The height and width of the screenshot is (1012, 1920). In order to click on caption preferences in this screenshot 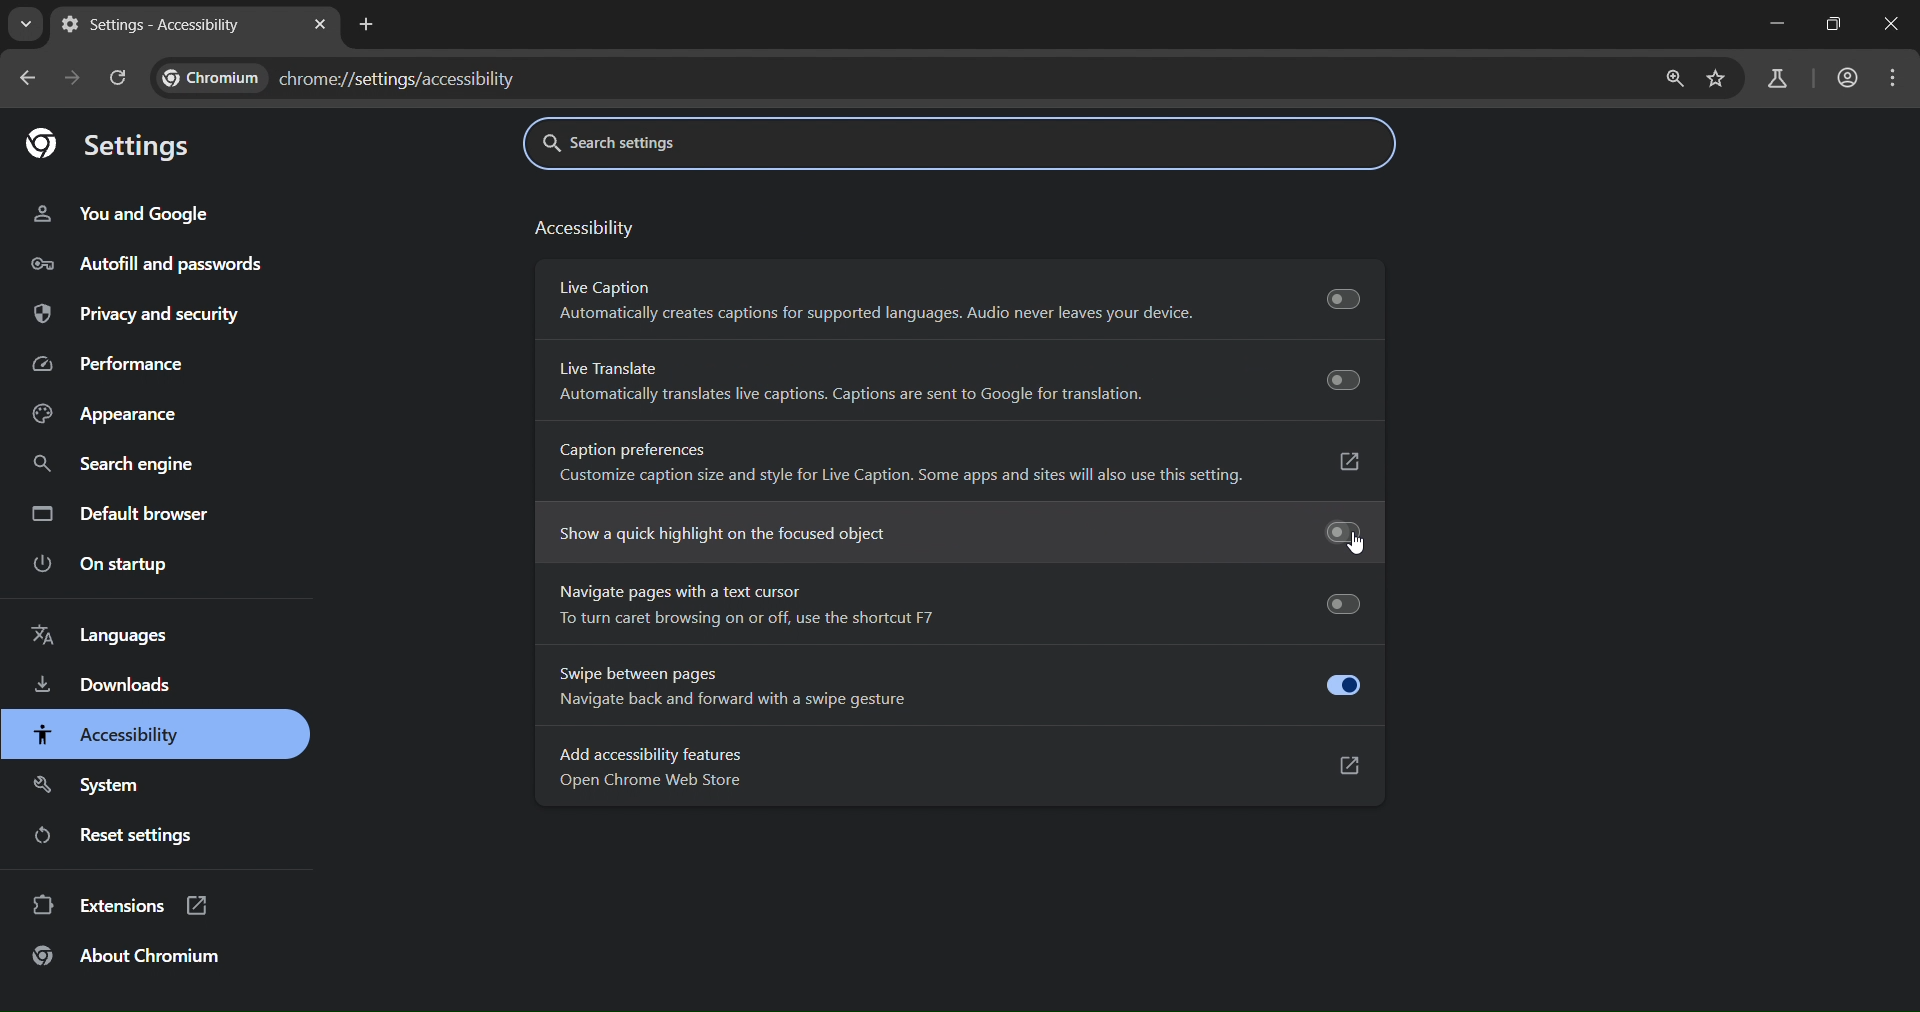, I will do `click(906, 465)`.